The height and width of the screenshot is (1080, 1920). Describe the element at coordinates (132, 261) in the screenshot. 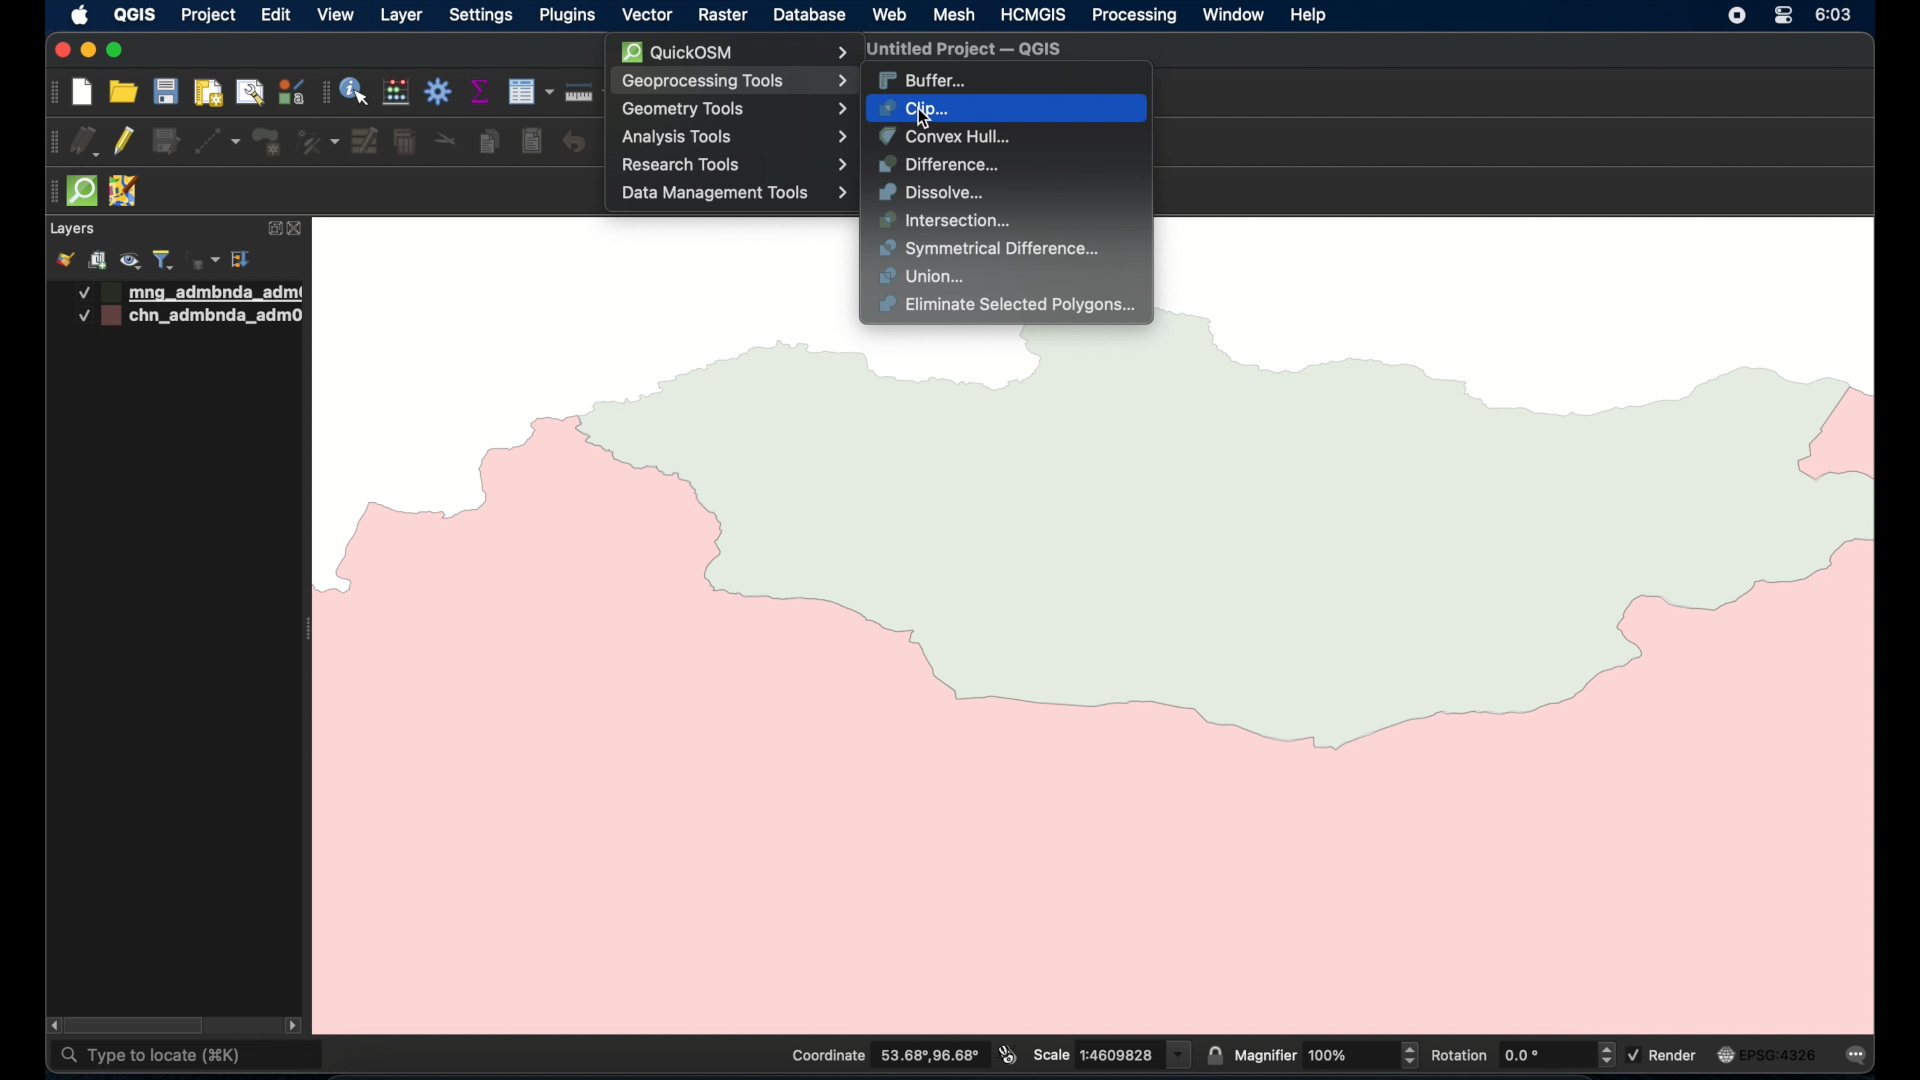

I see `manage map theme` at that location.